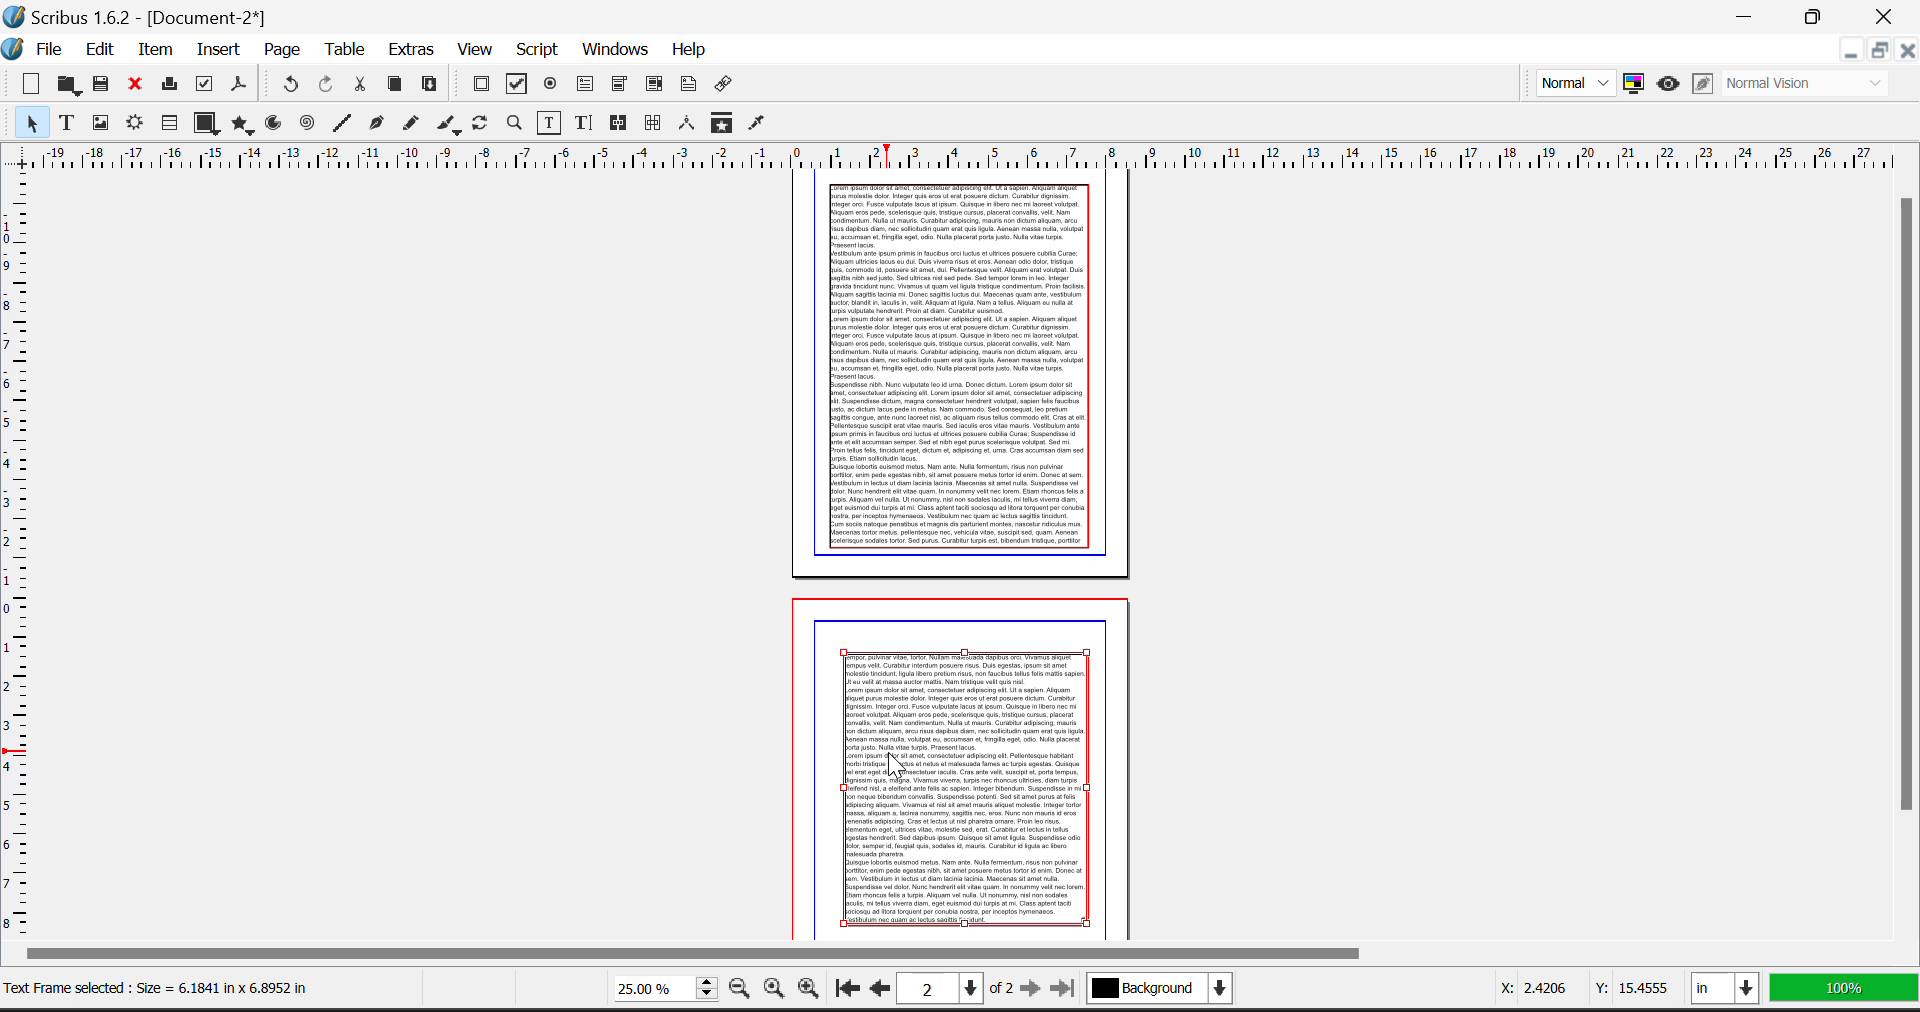  I want to click on Discard, so click(137, 85).